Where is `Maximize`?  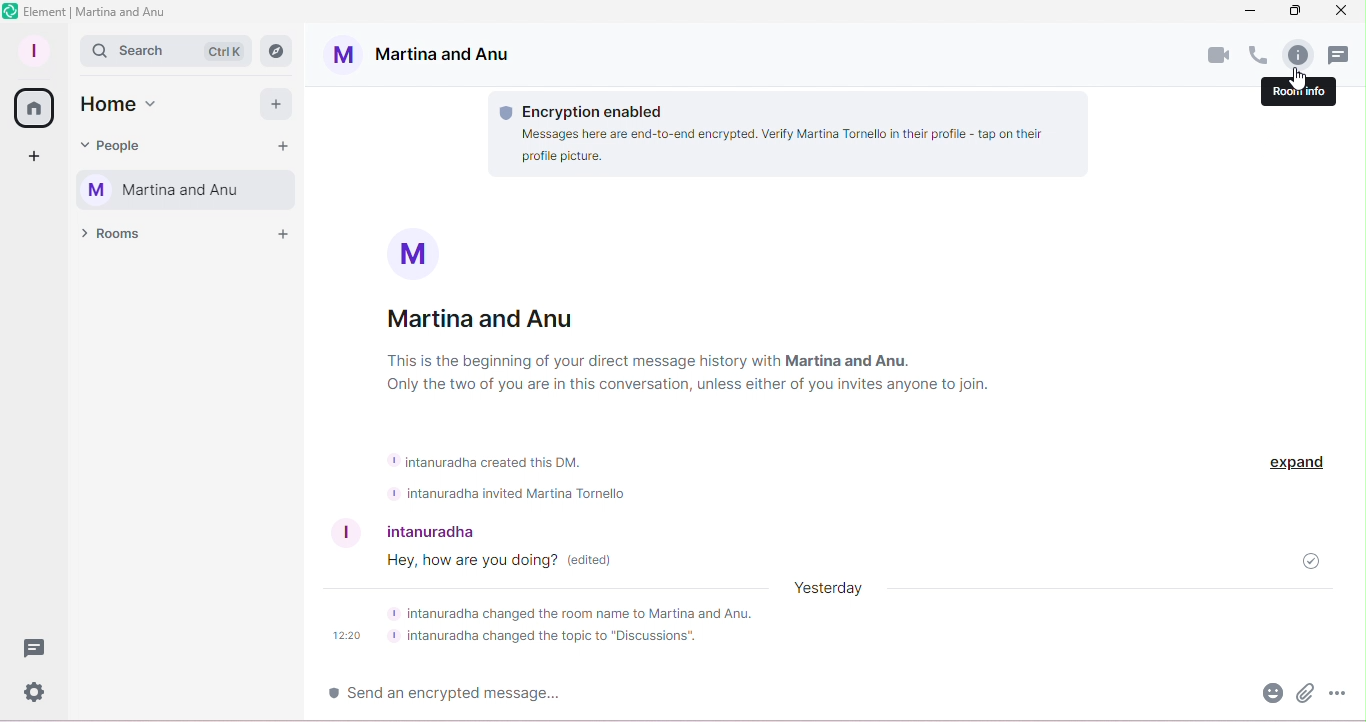 Maximize is located at coordinates (1296, 11).